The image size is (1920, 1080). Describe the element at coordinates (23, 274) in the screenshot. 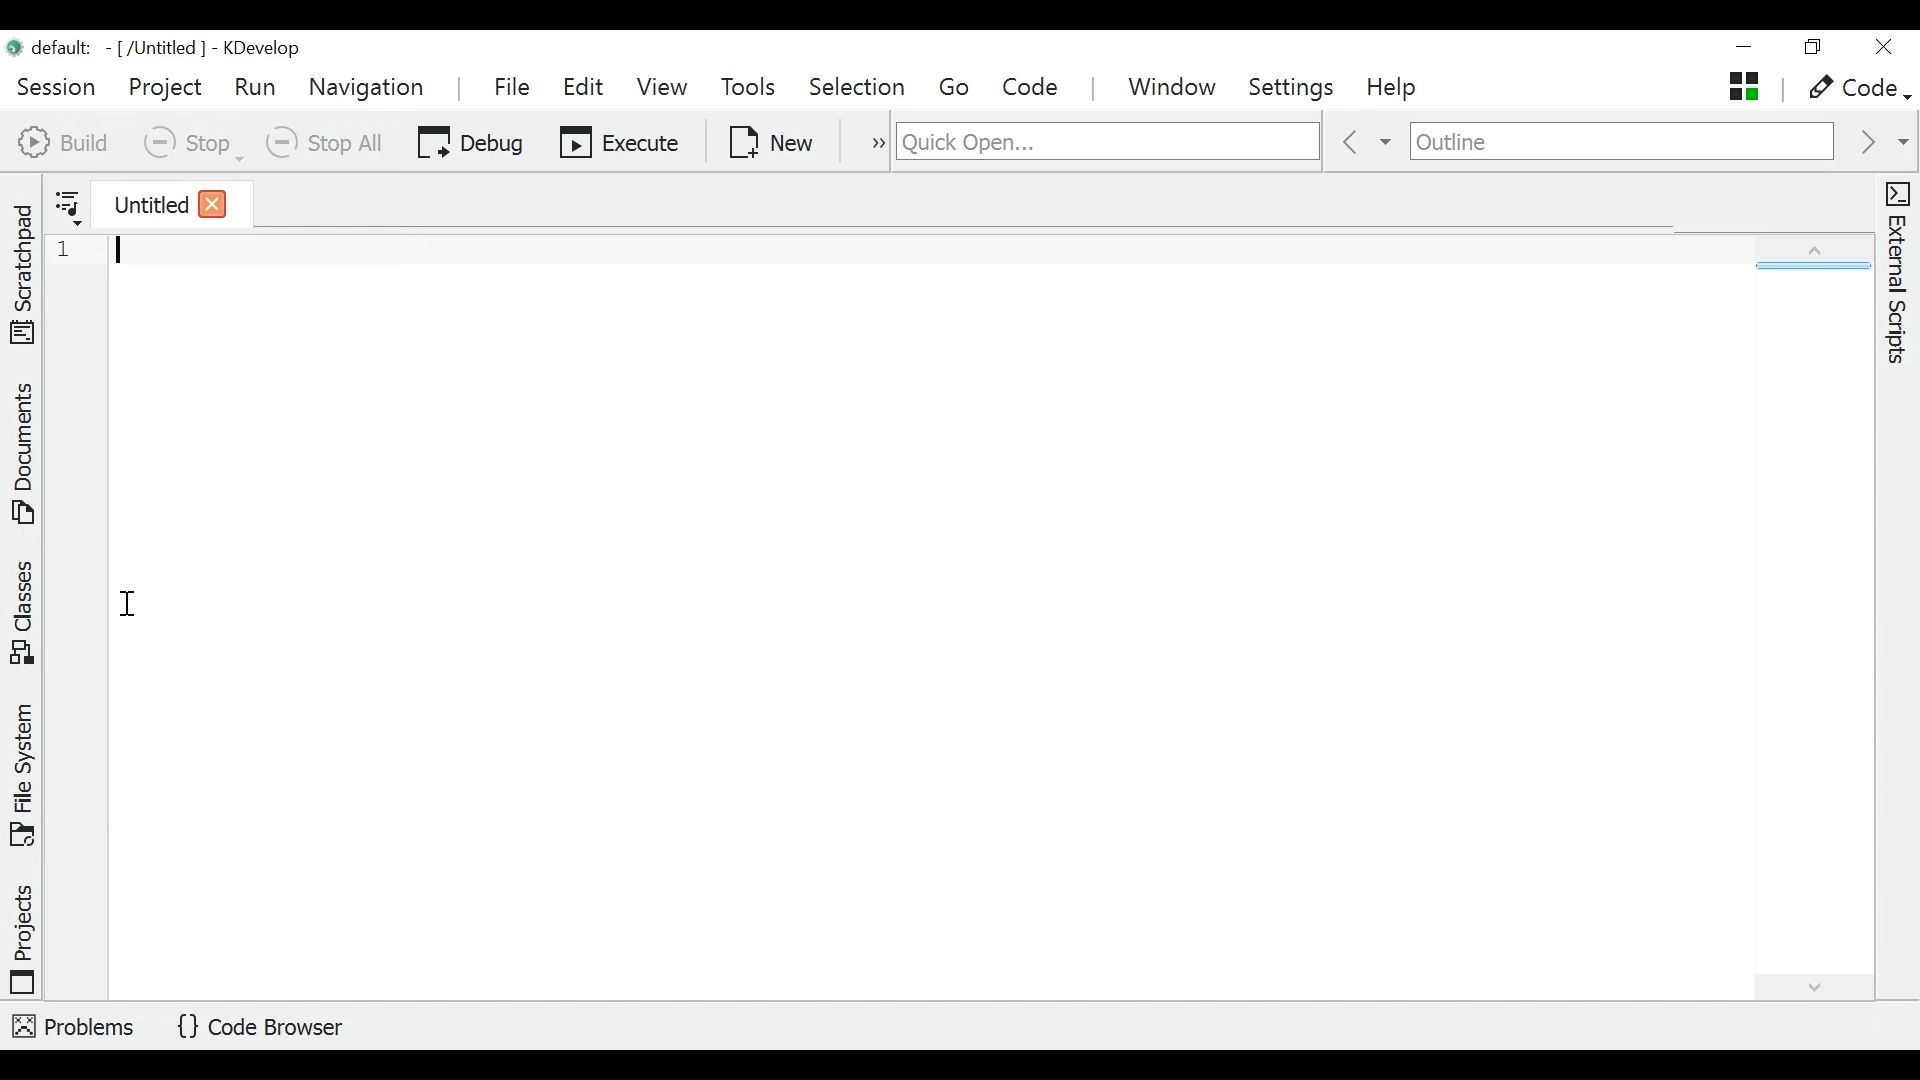

I see `Scratchpad` at that location.